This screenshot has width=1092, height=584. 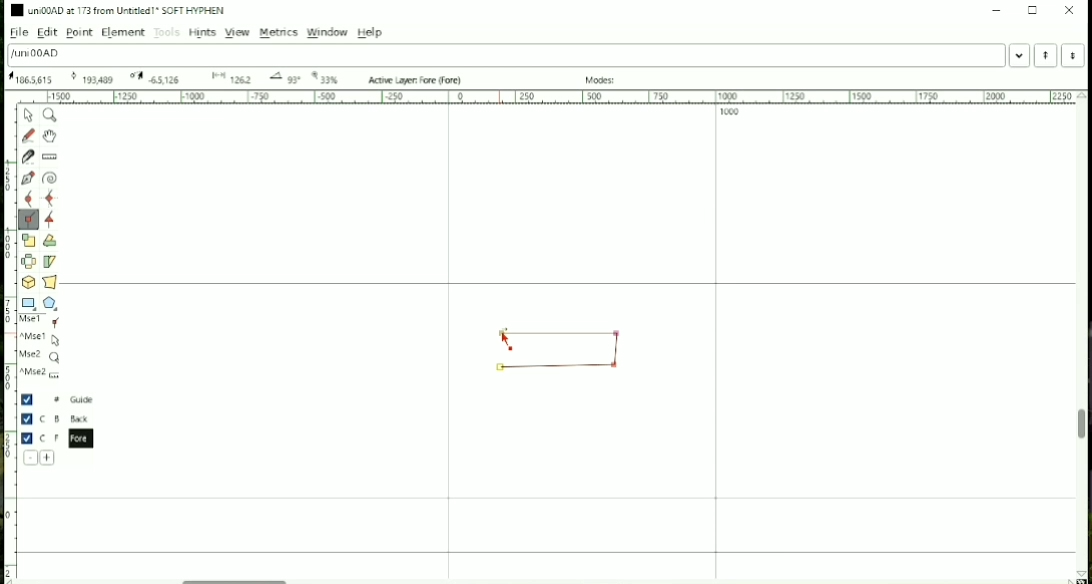 What do you see at coordinates (282, 78) in the screenshot?
I see `173 Oxad U+00AD "uni00AD" SOFT HYPHEN` at bounding box center [282, 78].